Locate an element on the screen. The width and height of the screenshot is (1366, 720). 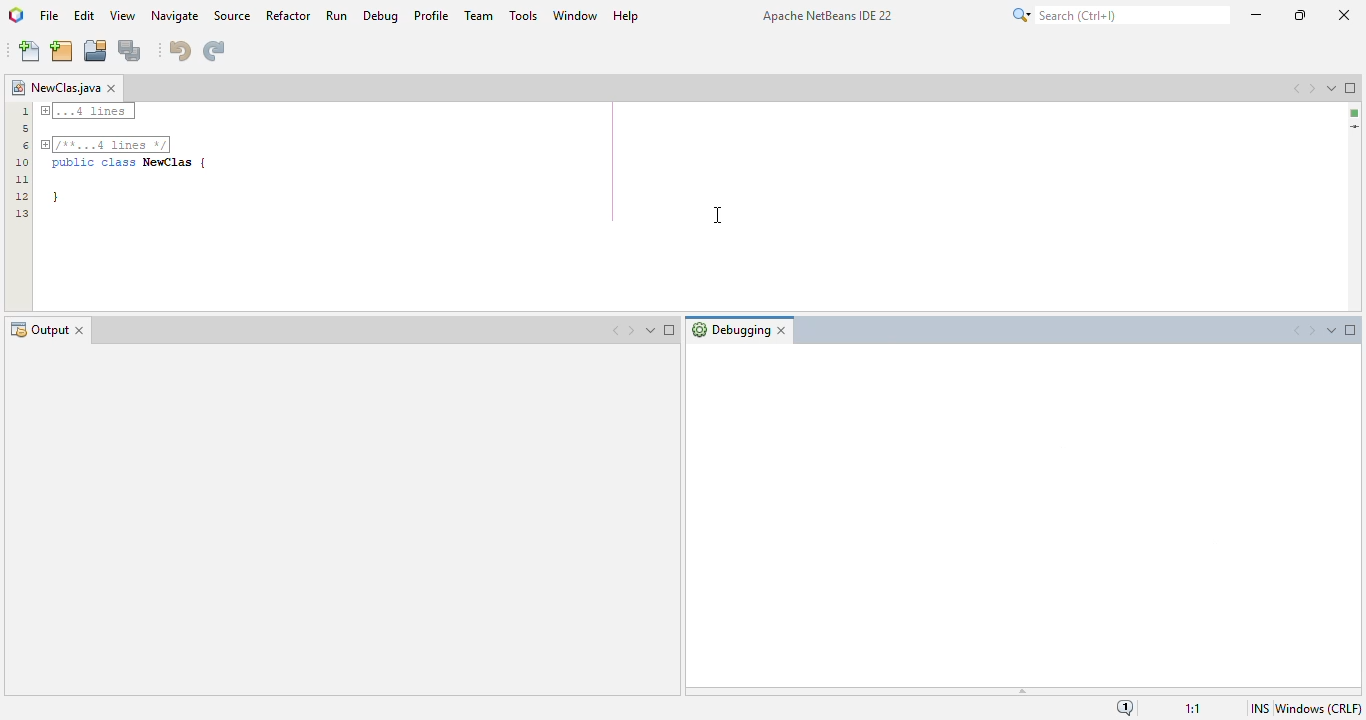
redo is located at coordinates (213, 50).